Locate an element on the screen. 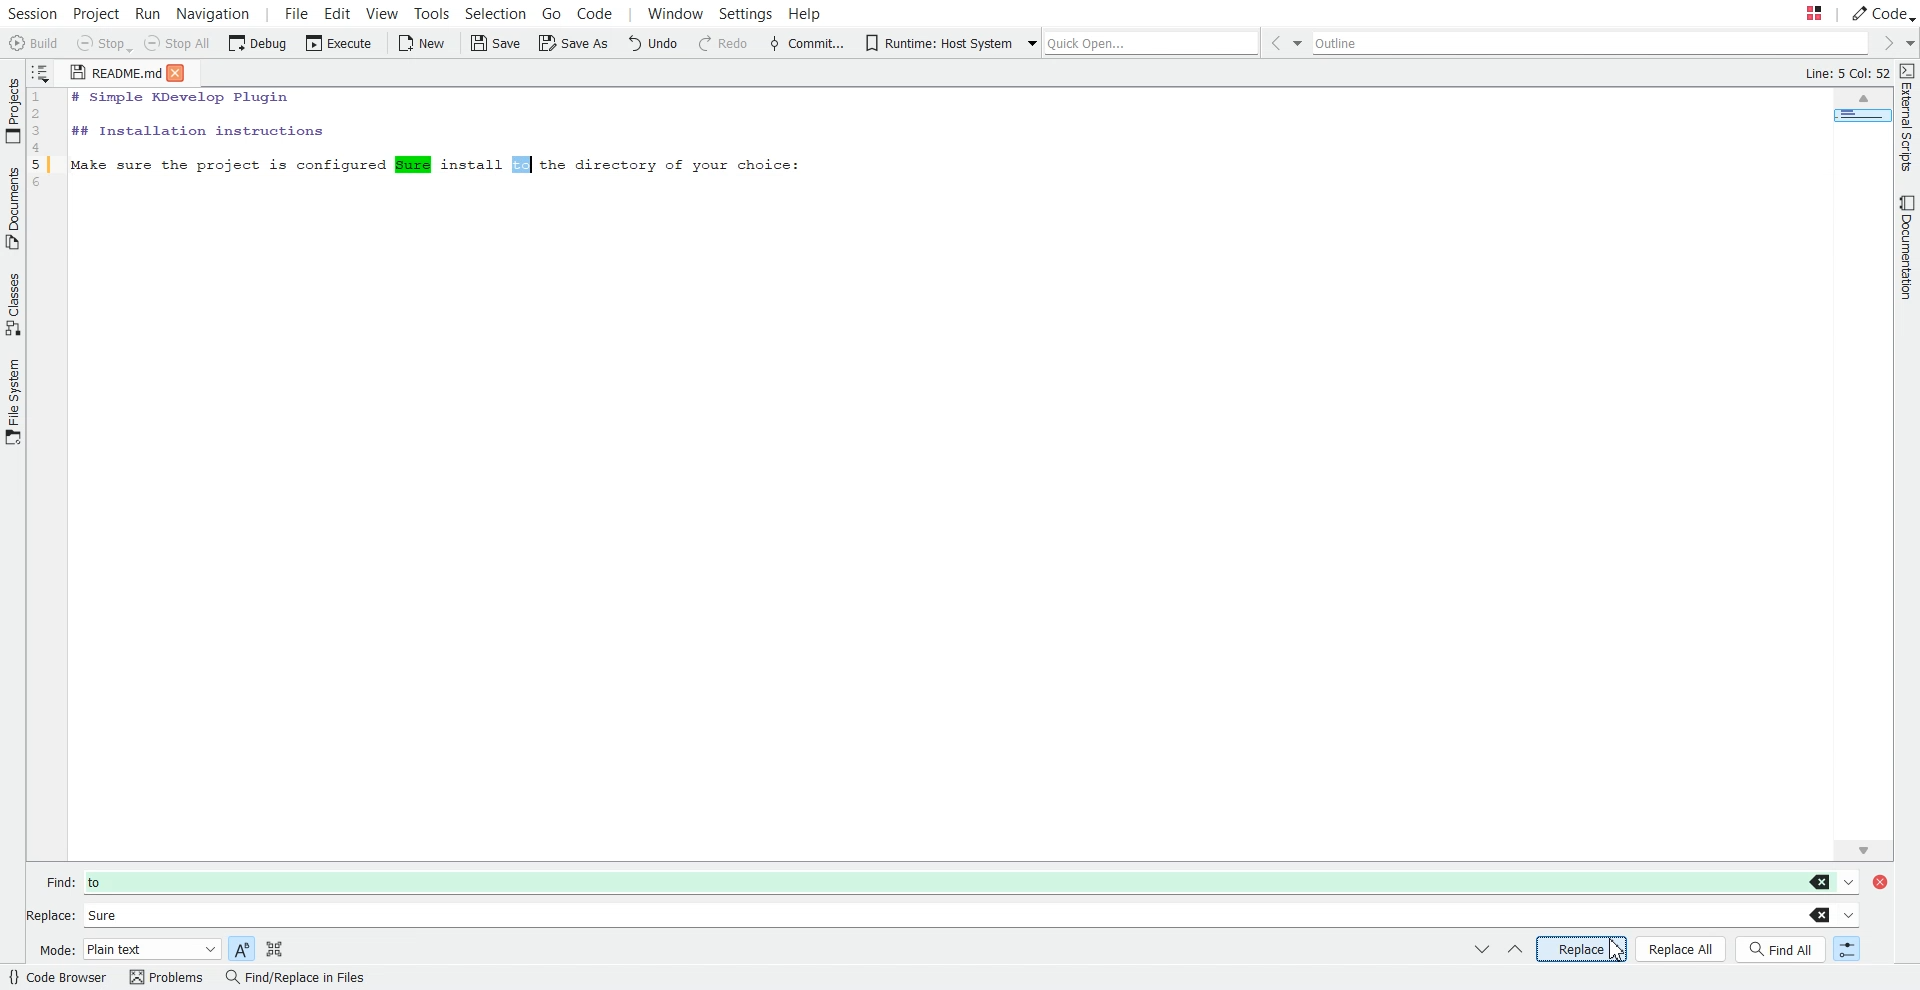 The width and height of the screenshot is (1920, 990). Save as is located at coordinates (572, 45).